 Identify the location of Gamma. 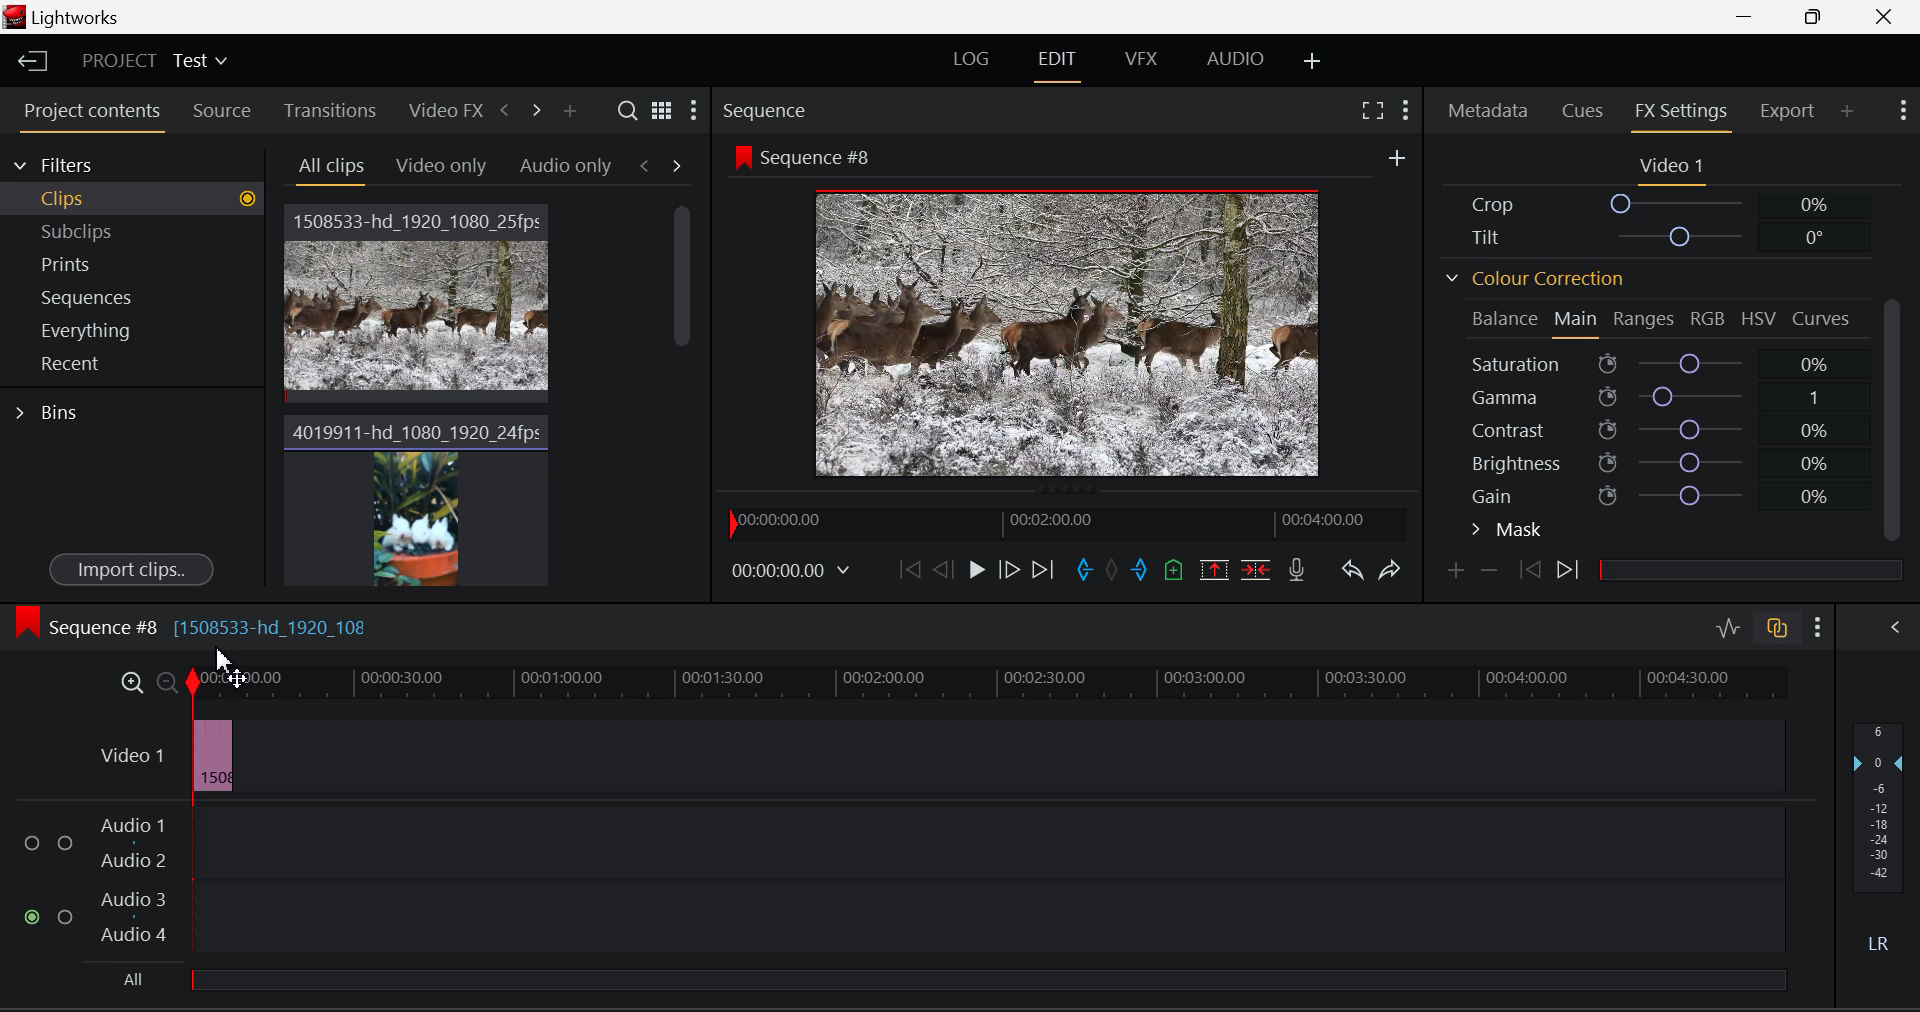
(1655, 398).